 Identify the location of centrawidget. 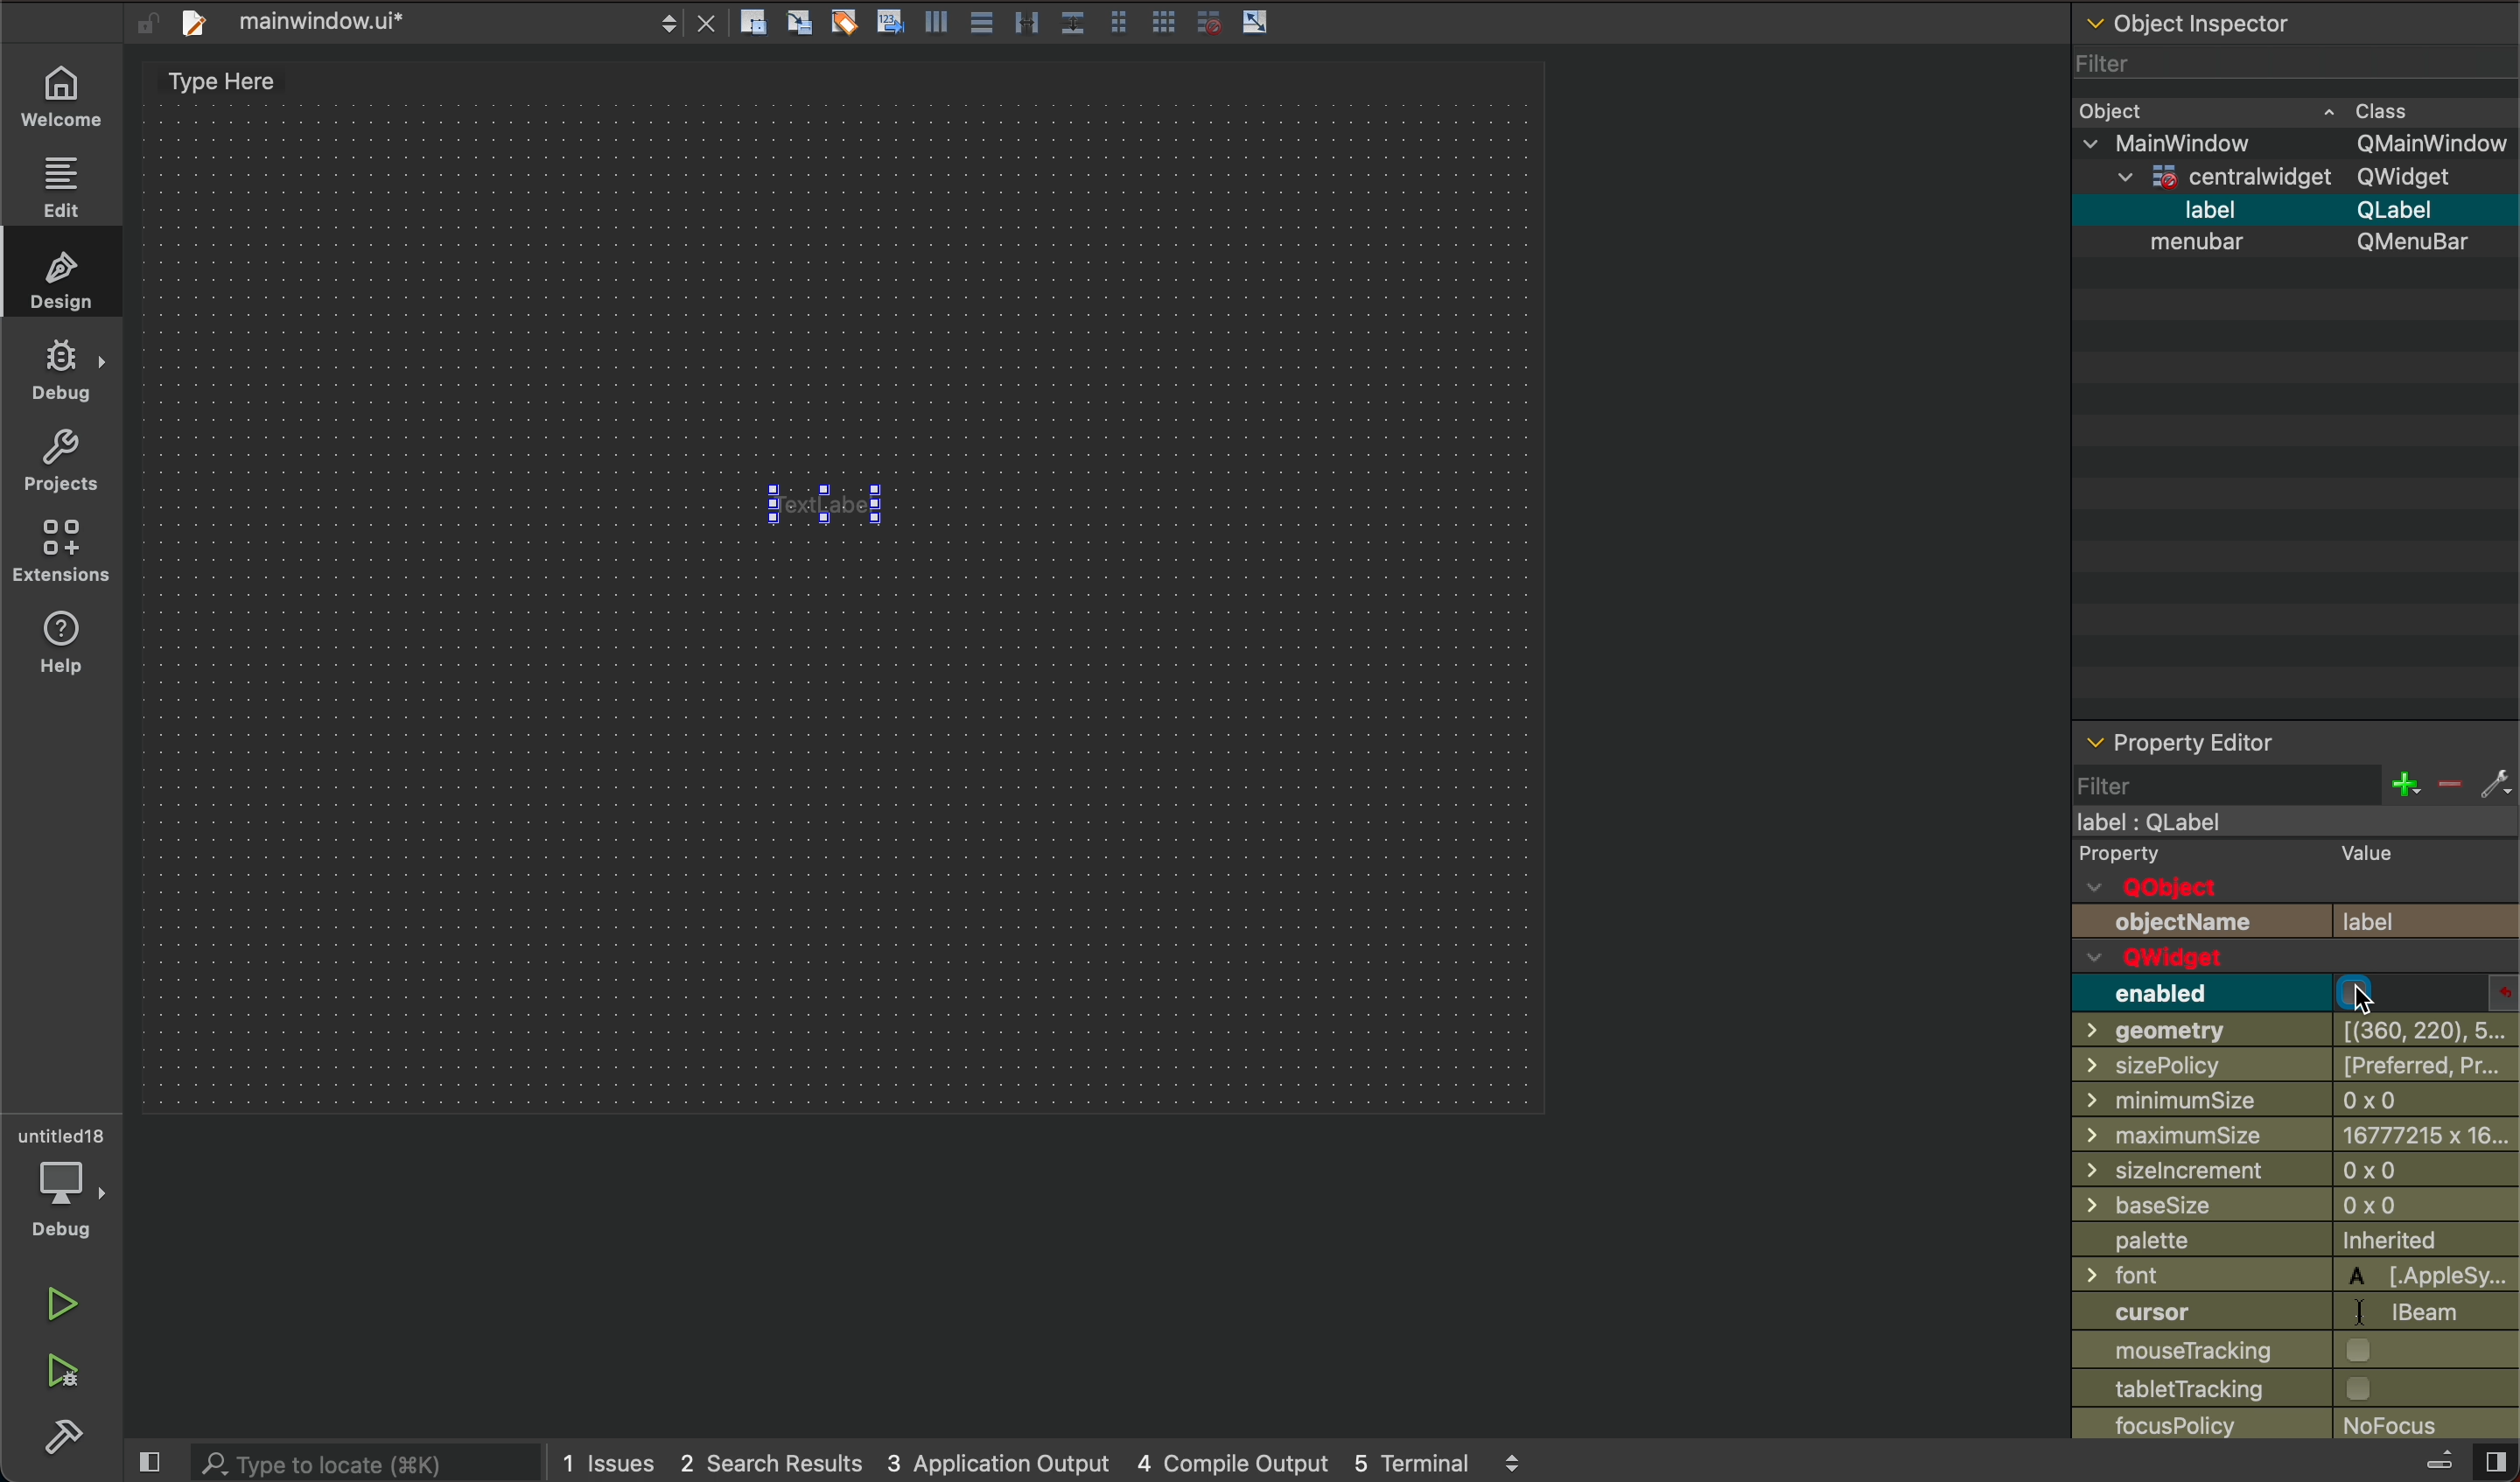
(2219, 174).